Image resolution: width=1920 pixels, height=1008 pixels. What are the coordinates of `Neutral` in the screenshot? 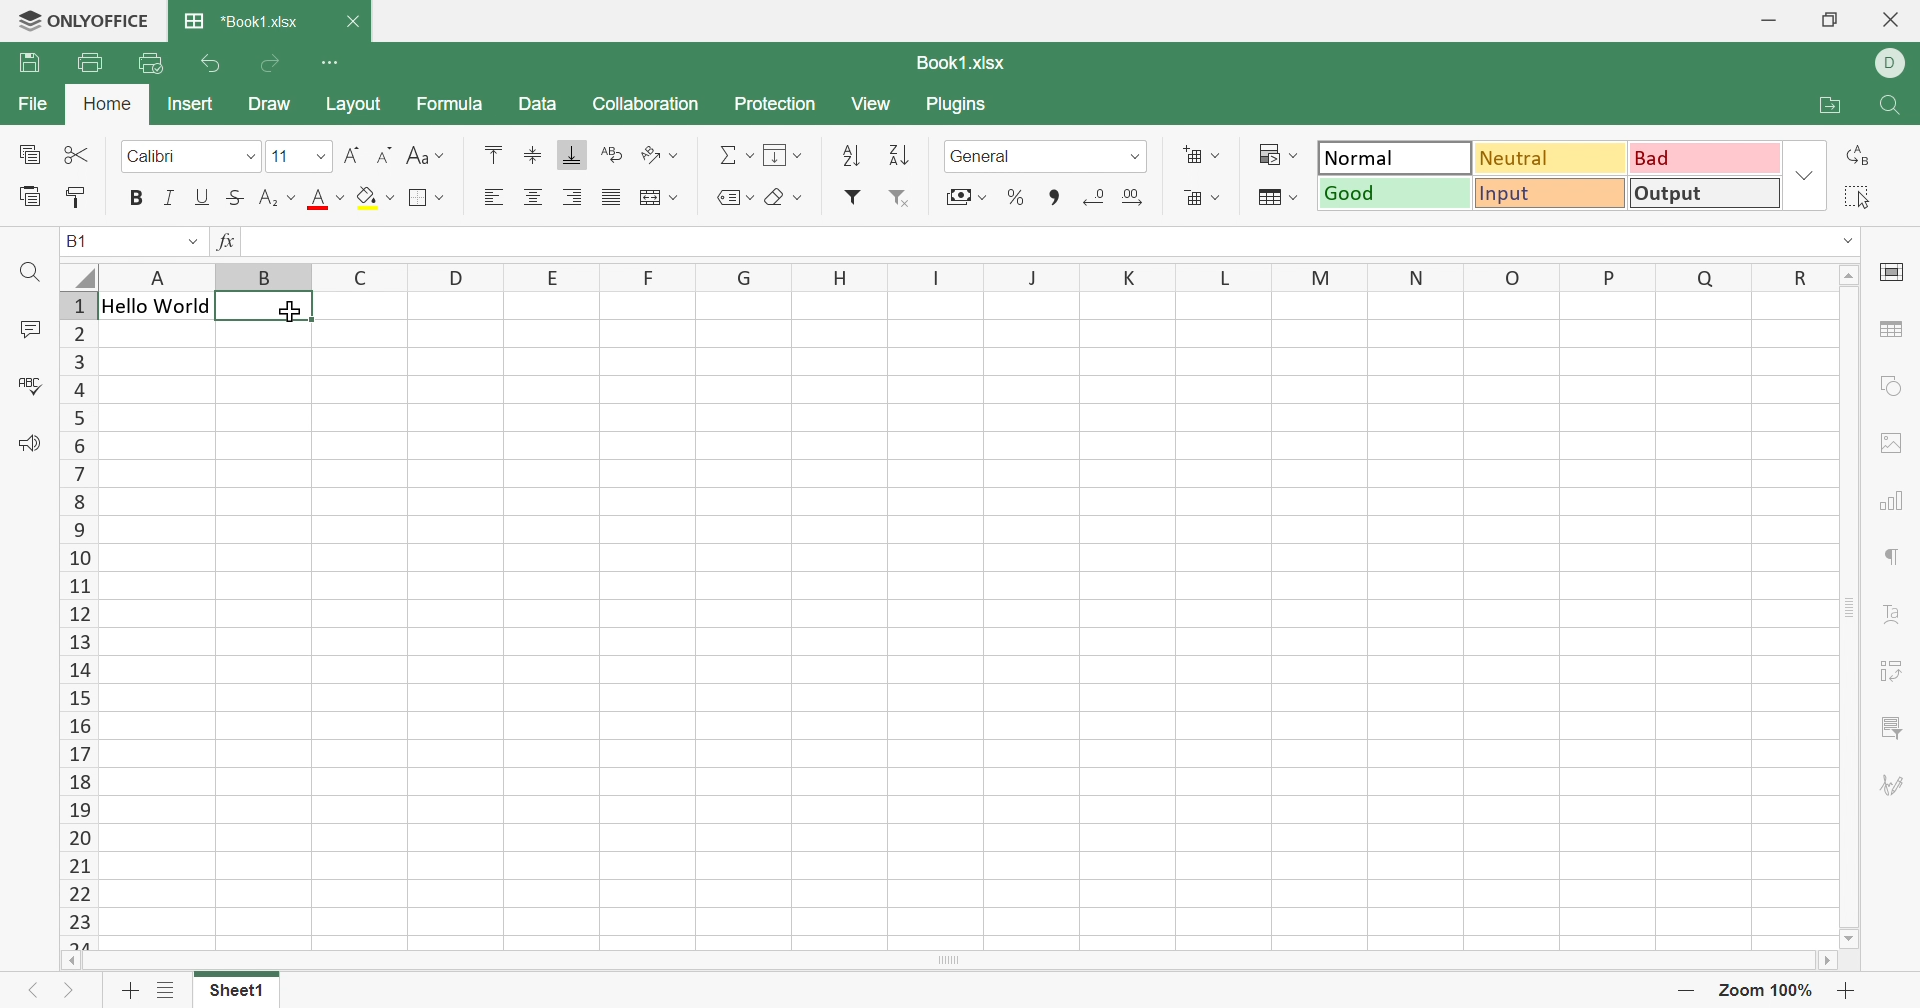 It's located at (1549, 160).